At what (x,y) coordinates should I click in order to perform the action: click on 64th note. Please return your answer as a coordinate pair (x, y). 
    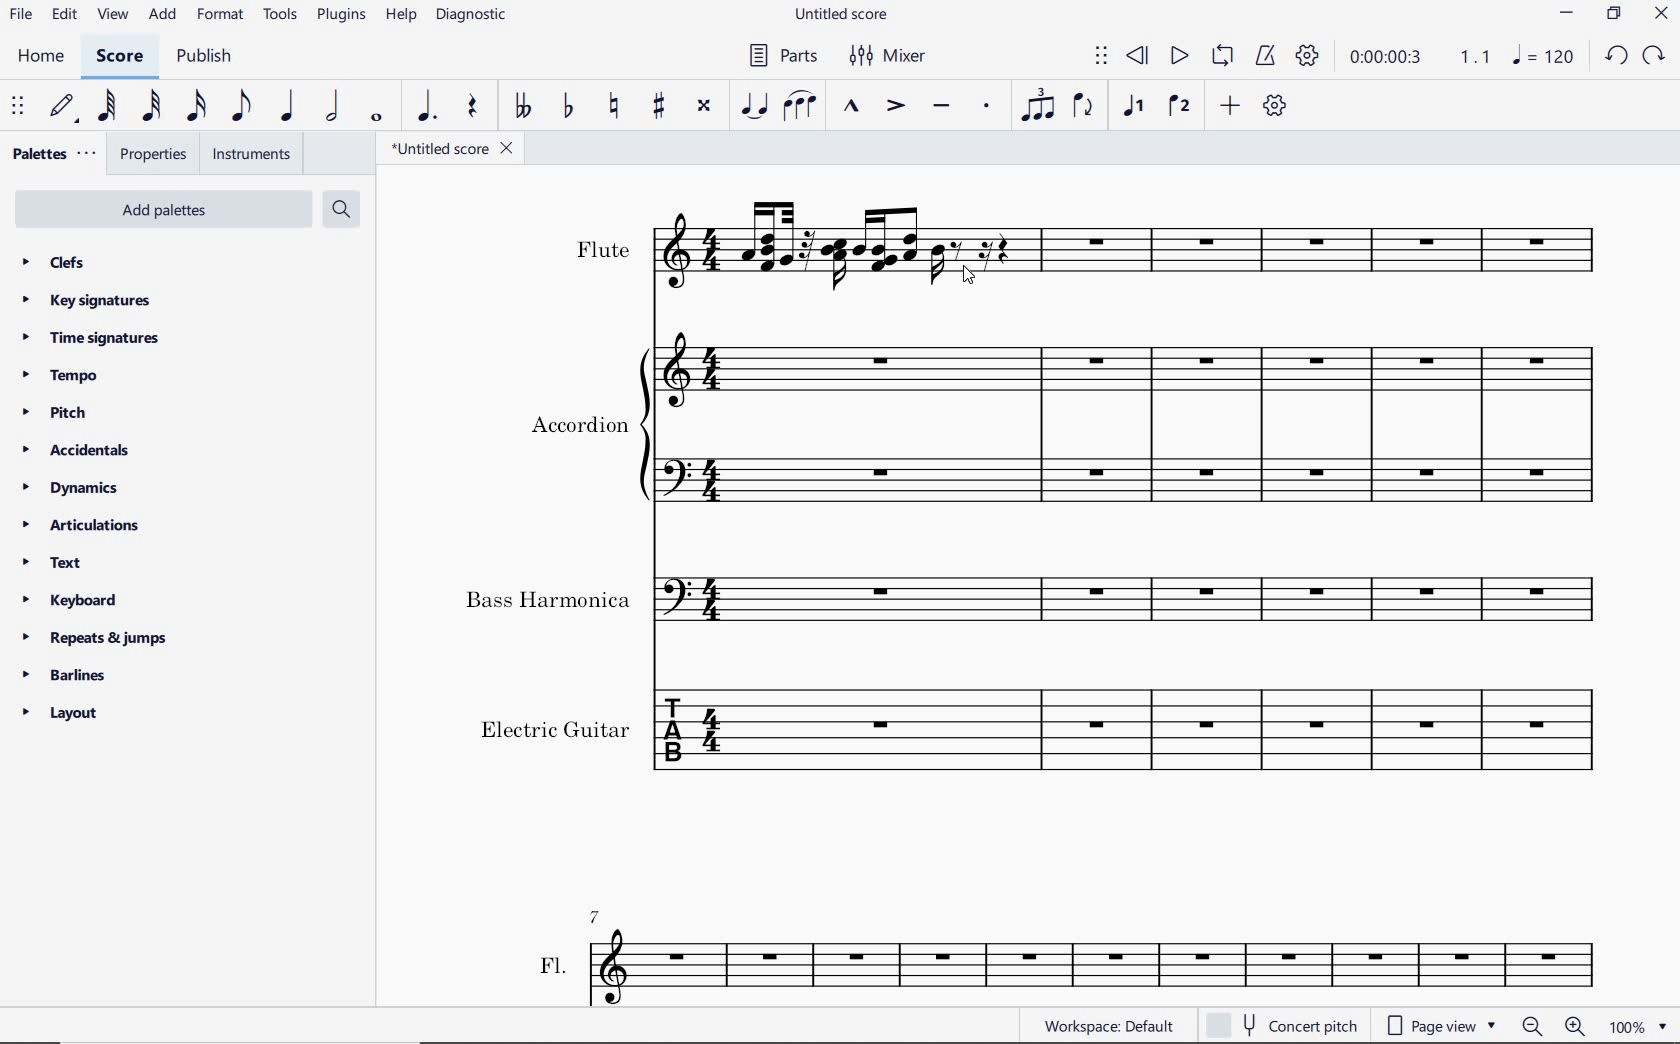
    Looking at the image, I should click on (105, 107).